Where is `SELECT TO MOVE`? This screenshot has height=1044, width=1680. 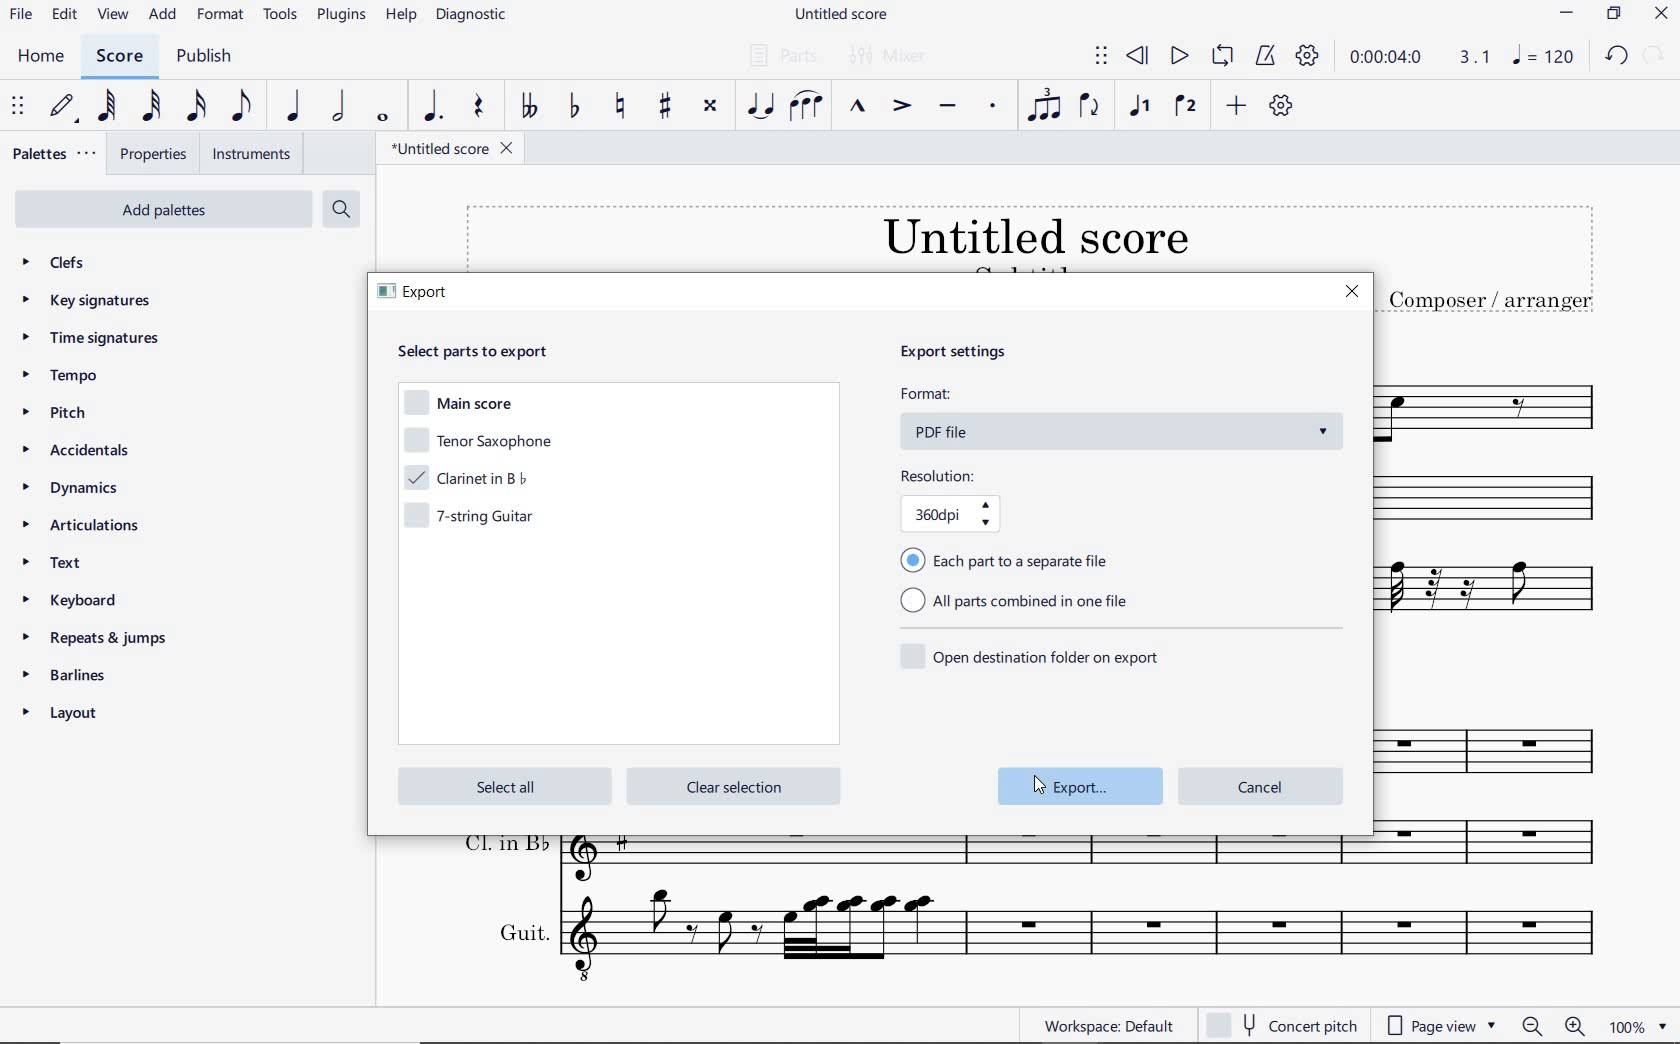
SELECT TO MOVE is located at coordinates (1100, 55).